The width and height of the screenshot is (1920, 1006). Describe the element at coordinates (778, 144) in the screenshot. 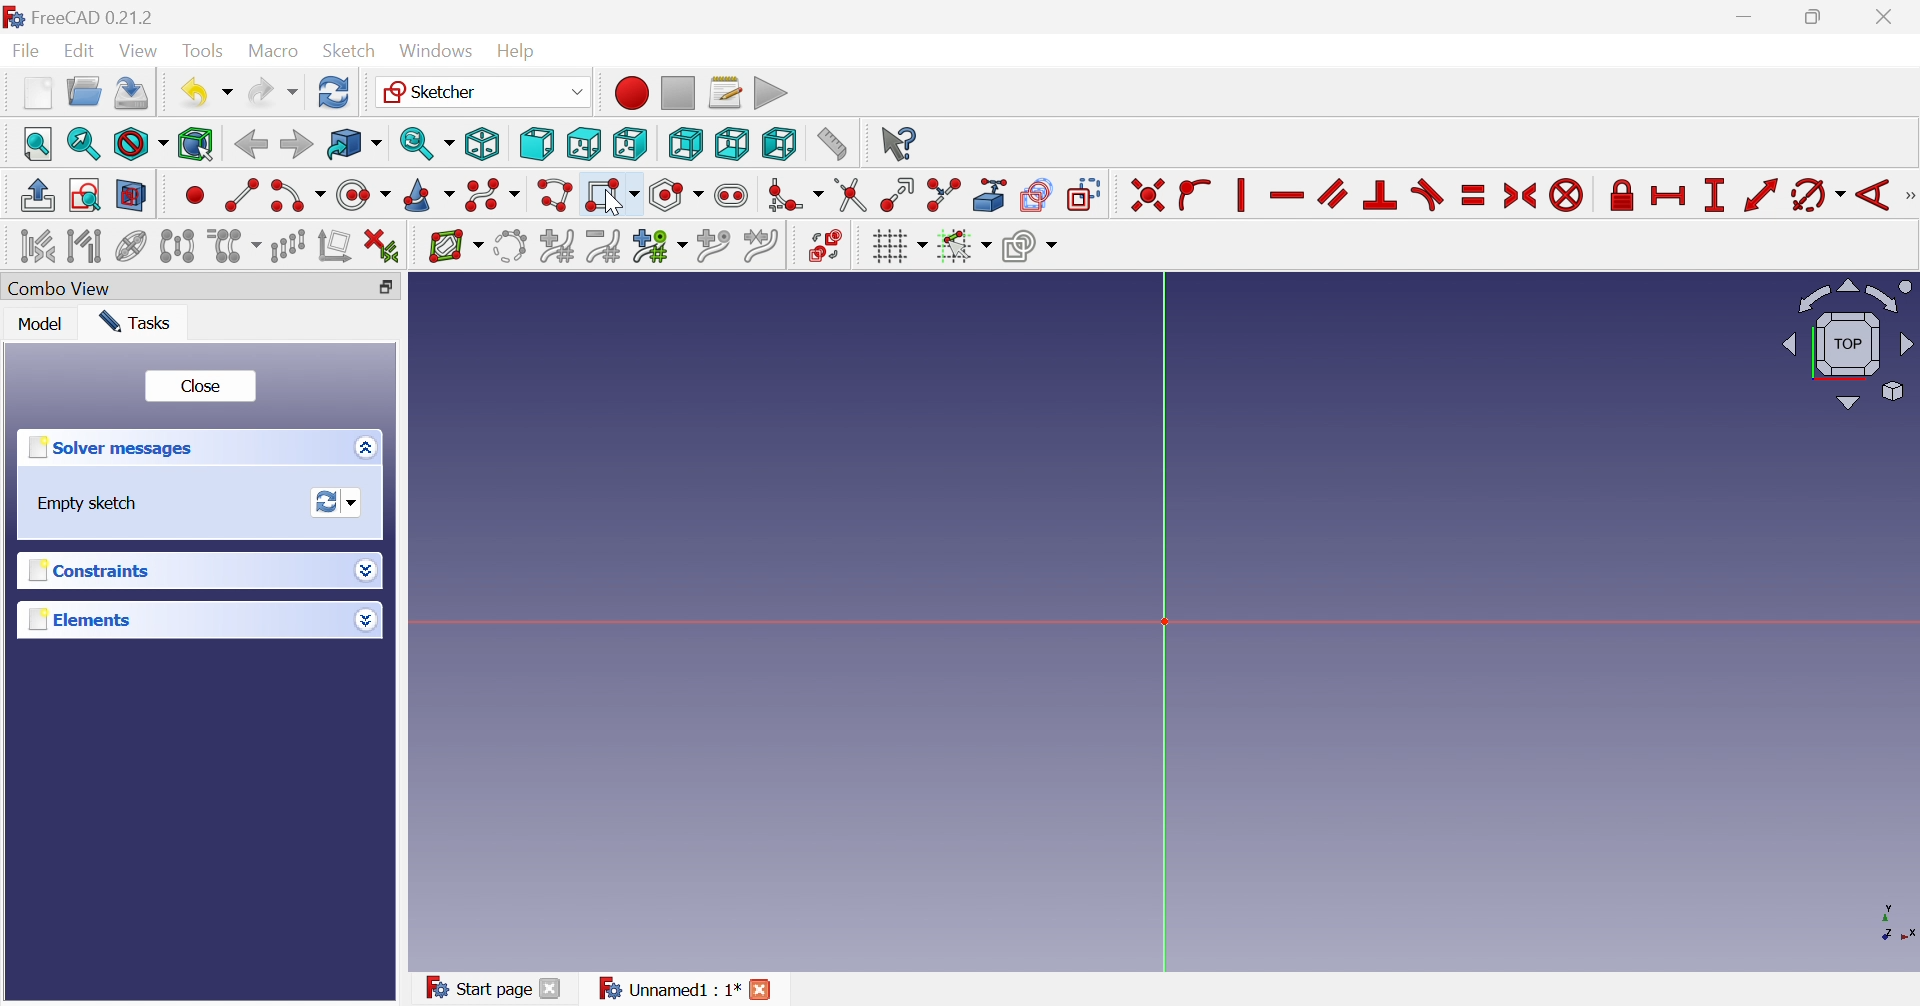

I see `Left` at that location.